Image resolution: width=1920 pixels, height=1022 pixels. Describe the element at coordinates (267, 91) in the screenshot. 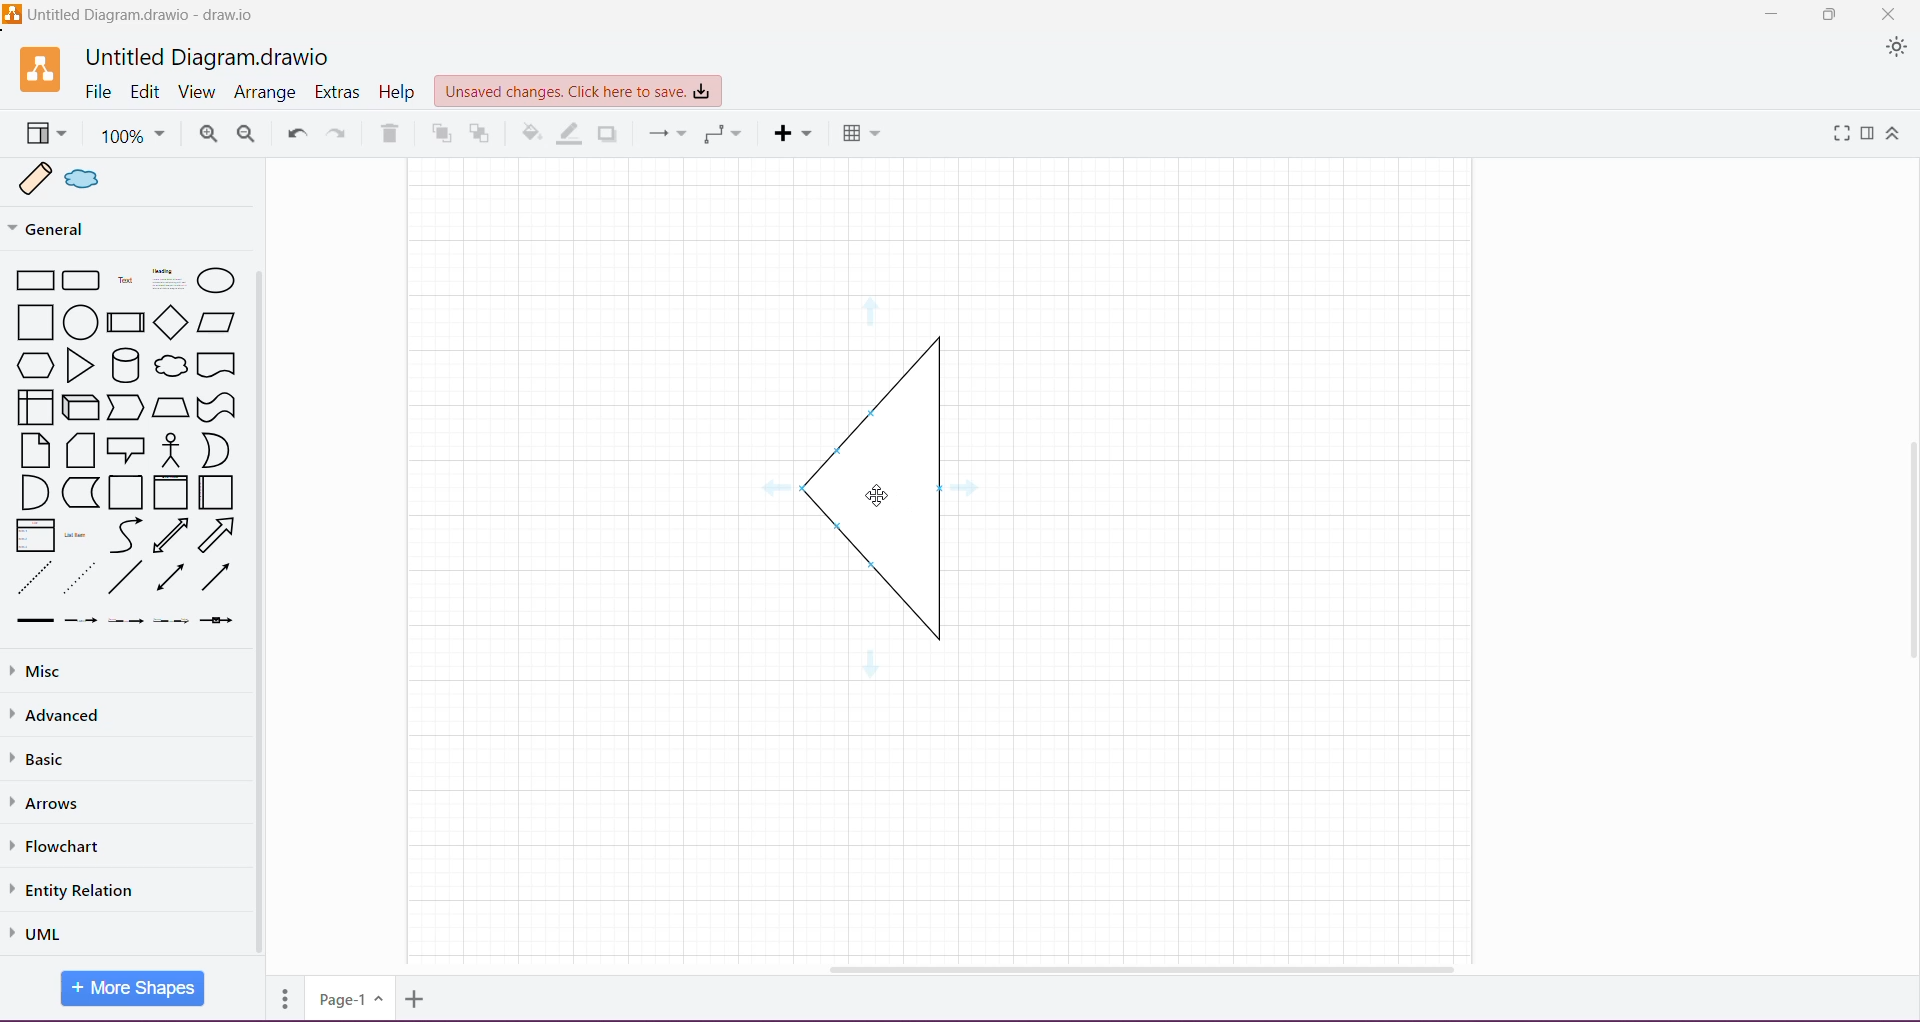

I see `Arrange` at that location.